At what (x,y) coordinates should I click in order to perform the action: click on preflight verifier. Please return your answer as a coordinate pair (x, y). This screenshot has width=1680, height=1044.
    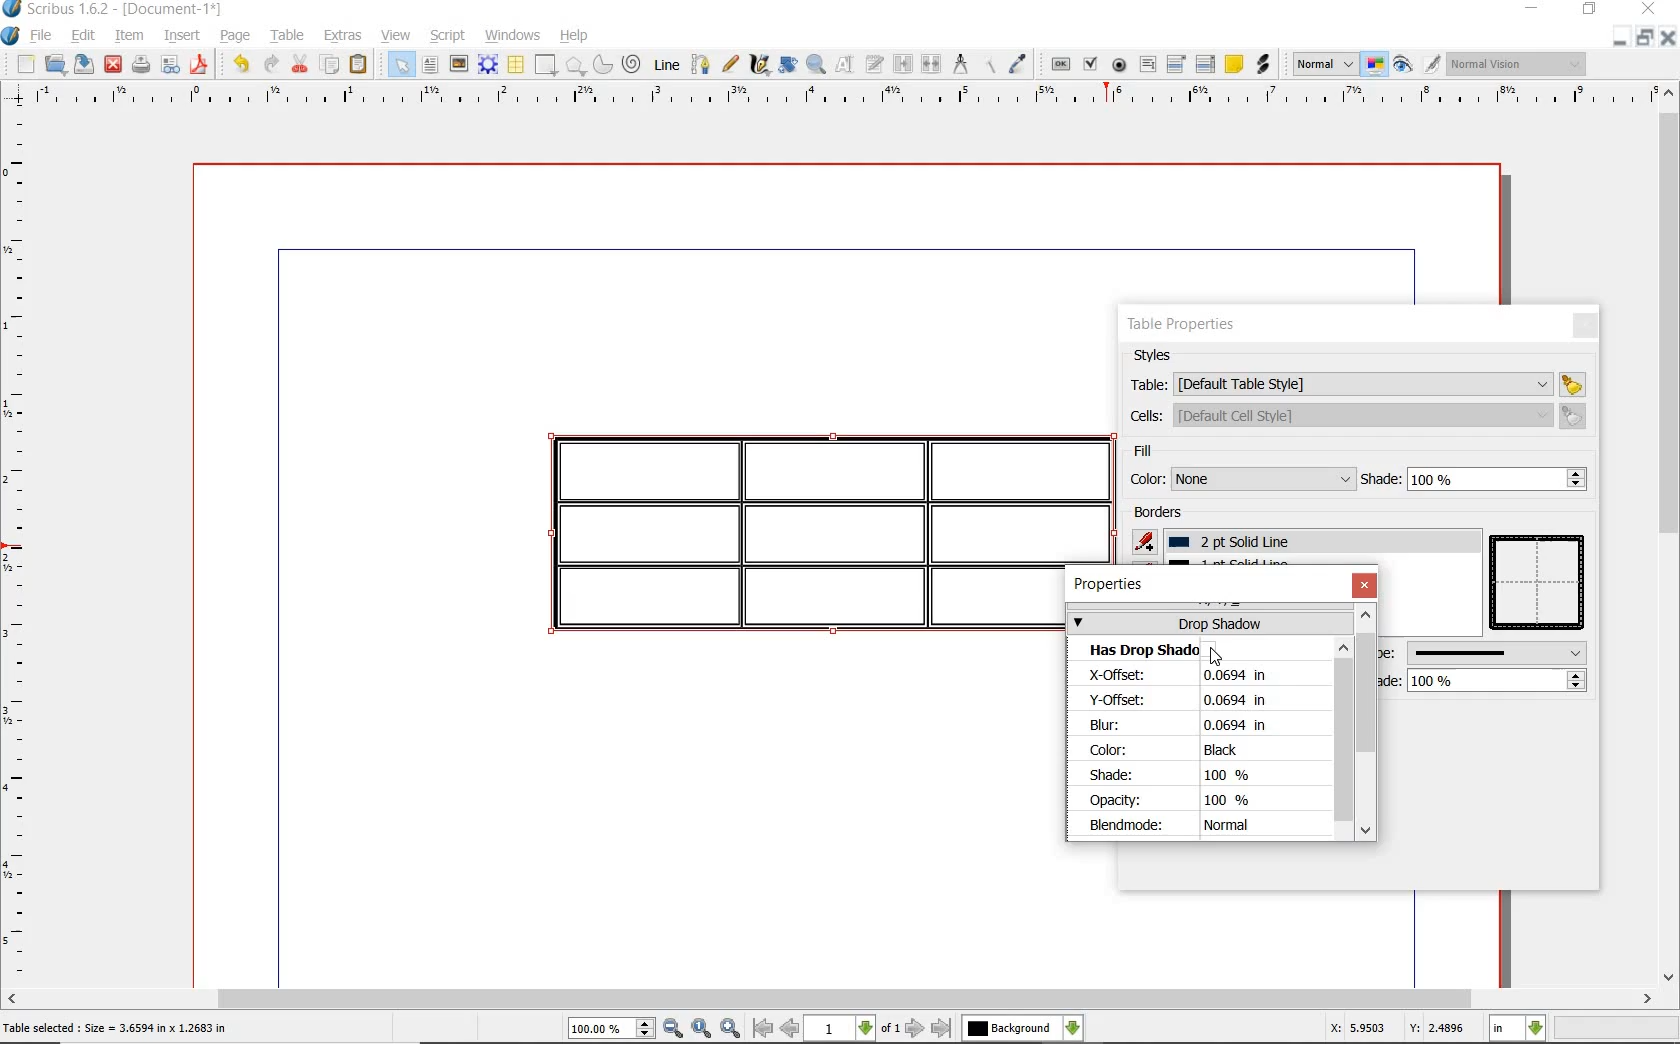
    Looking at the image, I should click on (168, 66).